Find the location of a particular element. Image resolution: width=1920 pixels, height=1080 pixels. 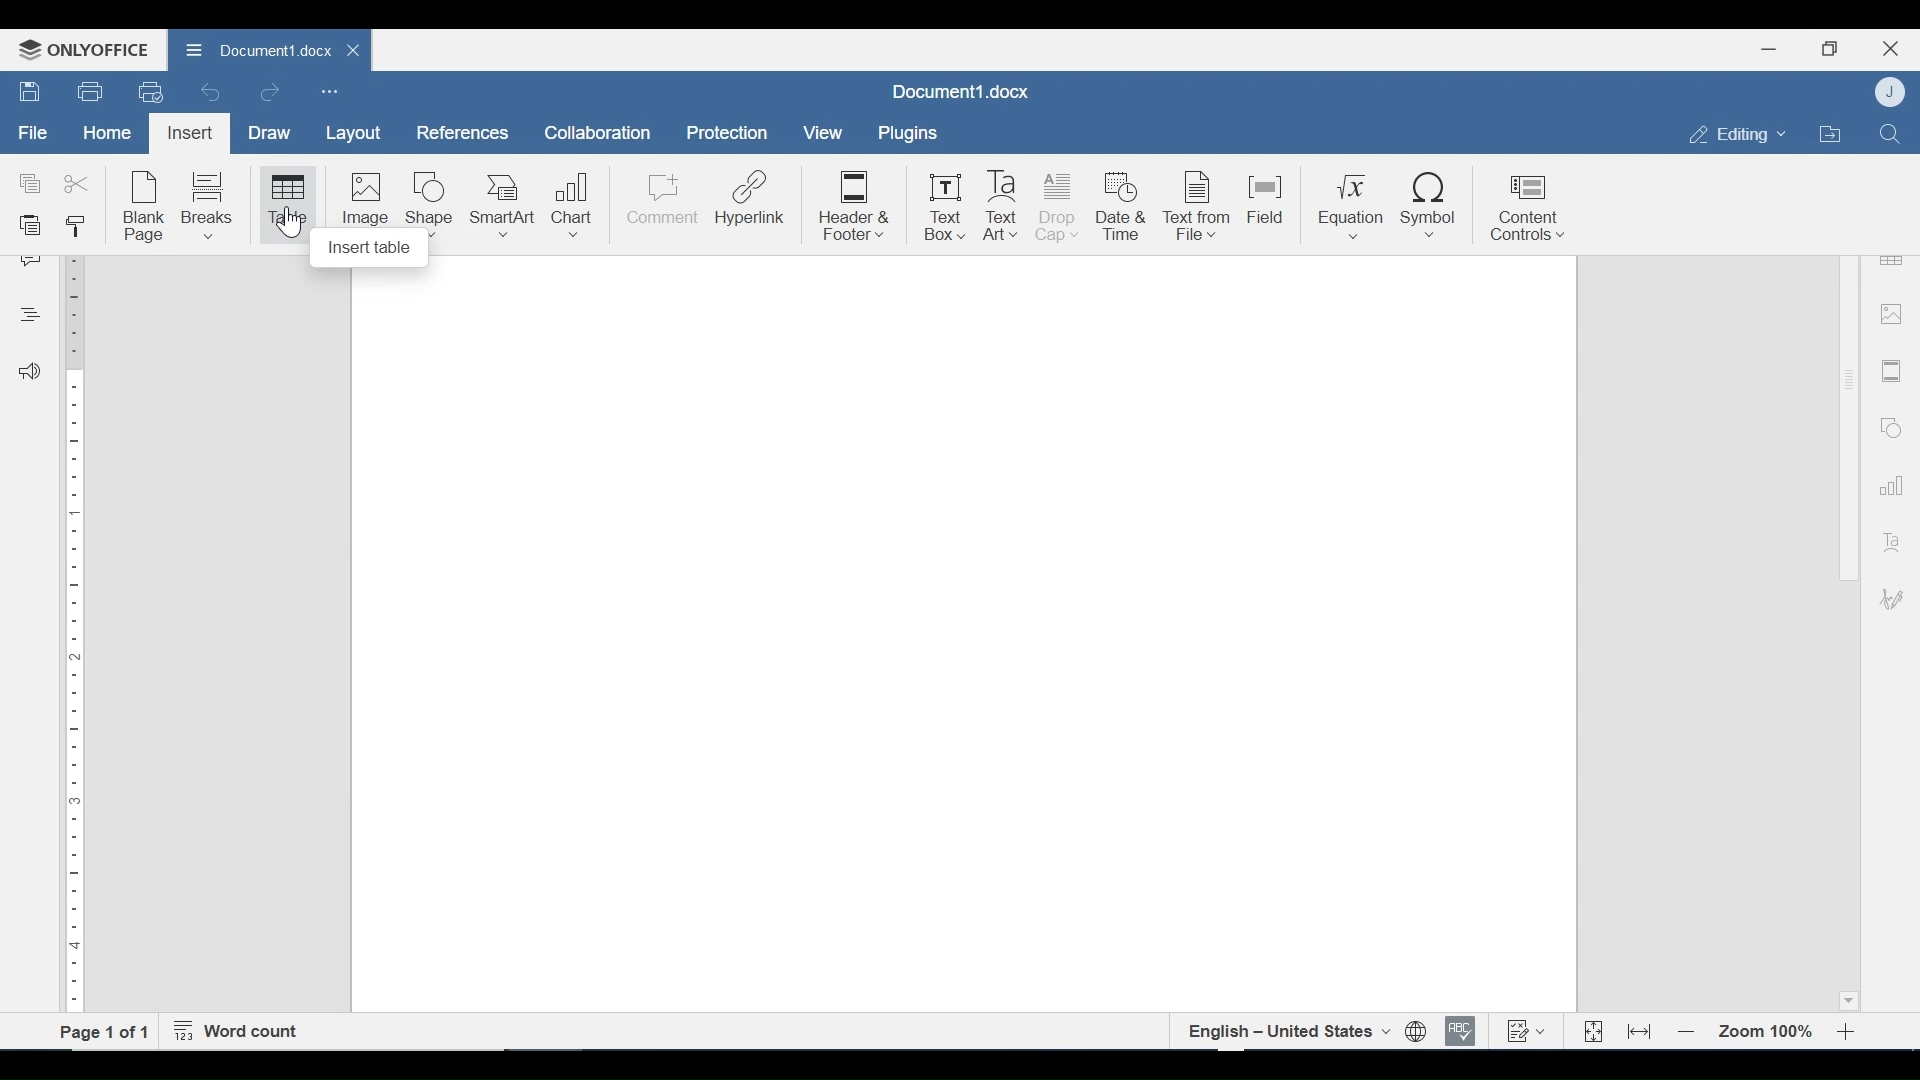

Text from File is located at coordinates (1199, 206).